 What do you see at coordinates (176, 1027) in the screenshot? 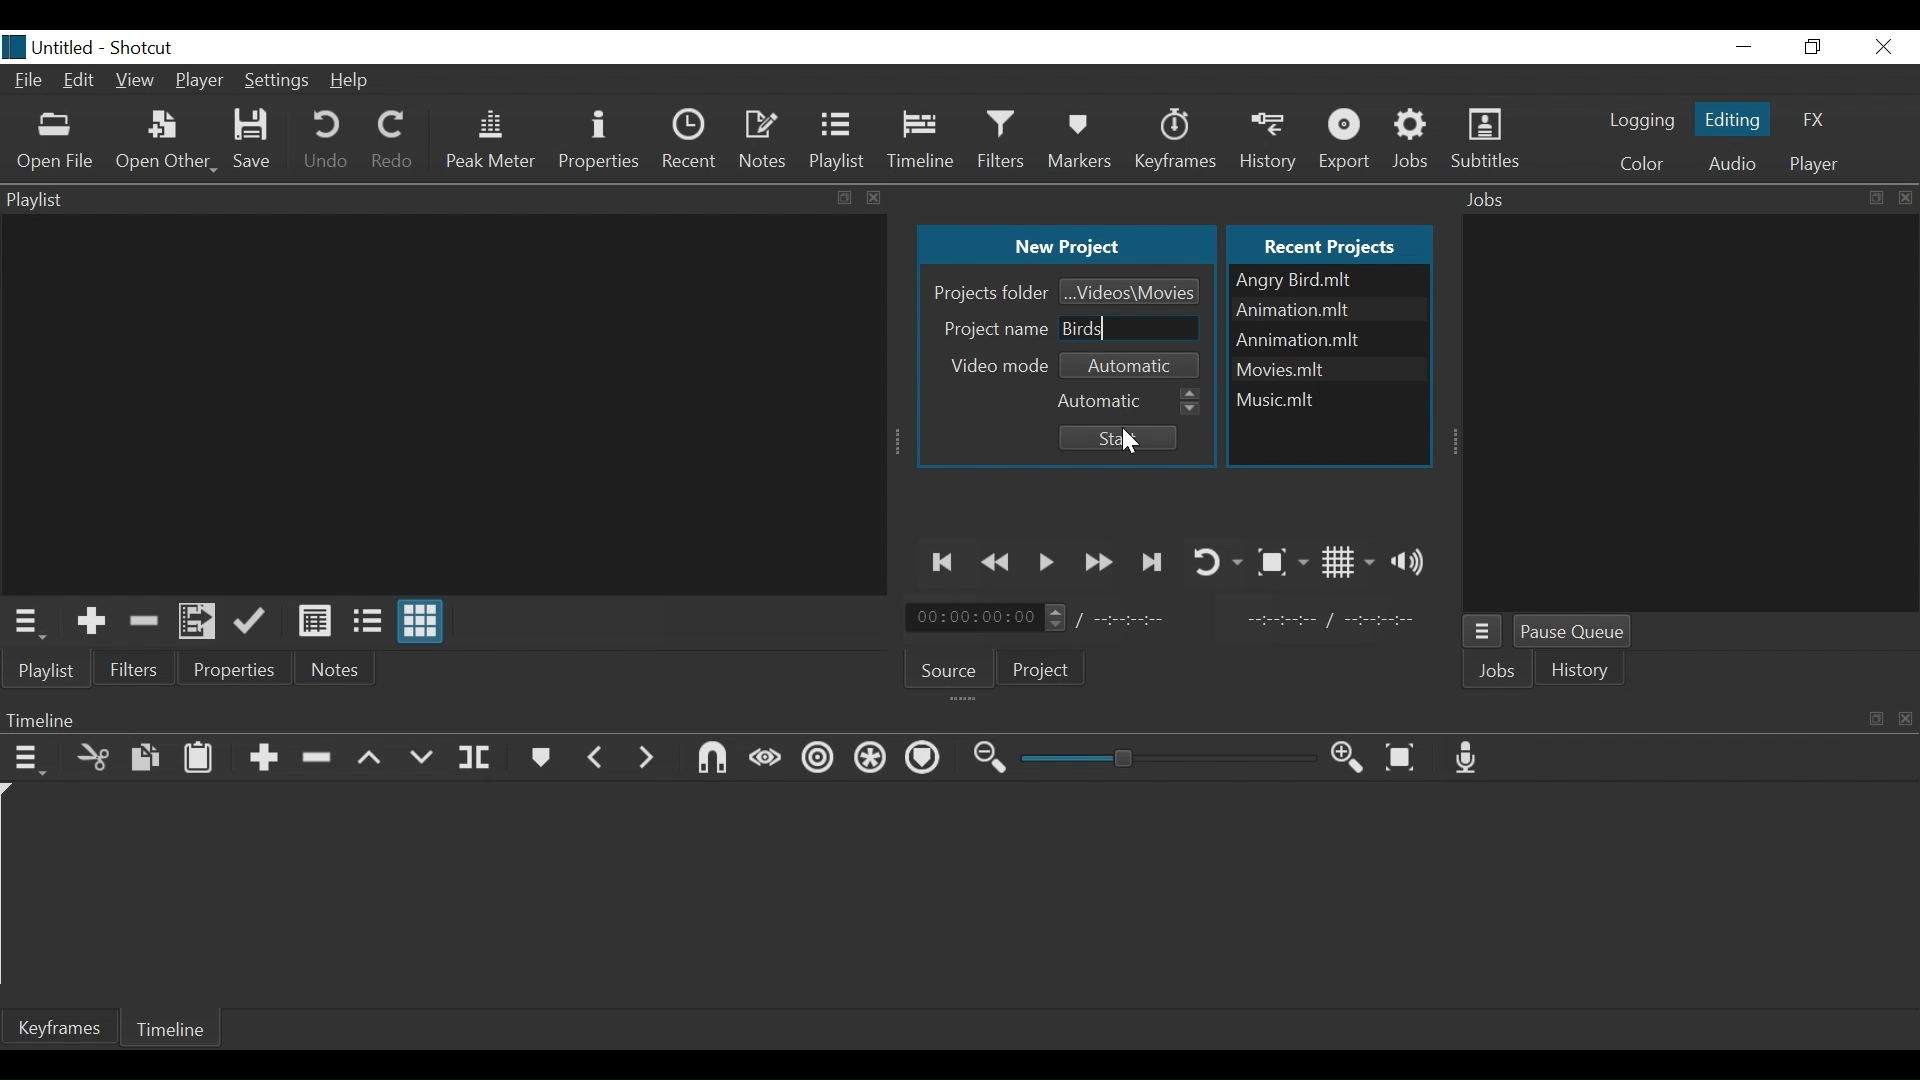
I see `Timeline` at bounding box center [176, 1027].